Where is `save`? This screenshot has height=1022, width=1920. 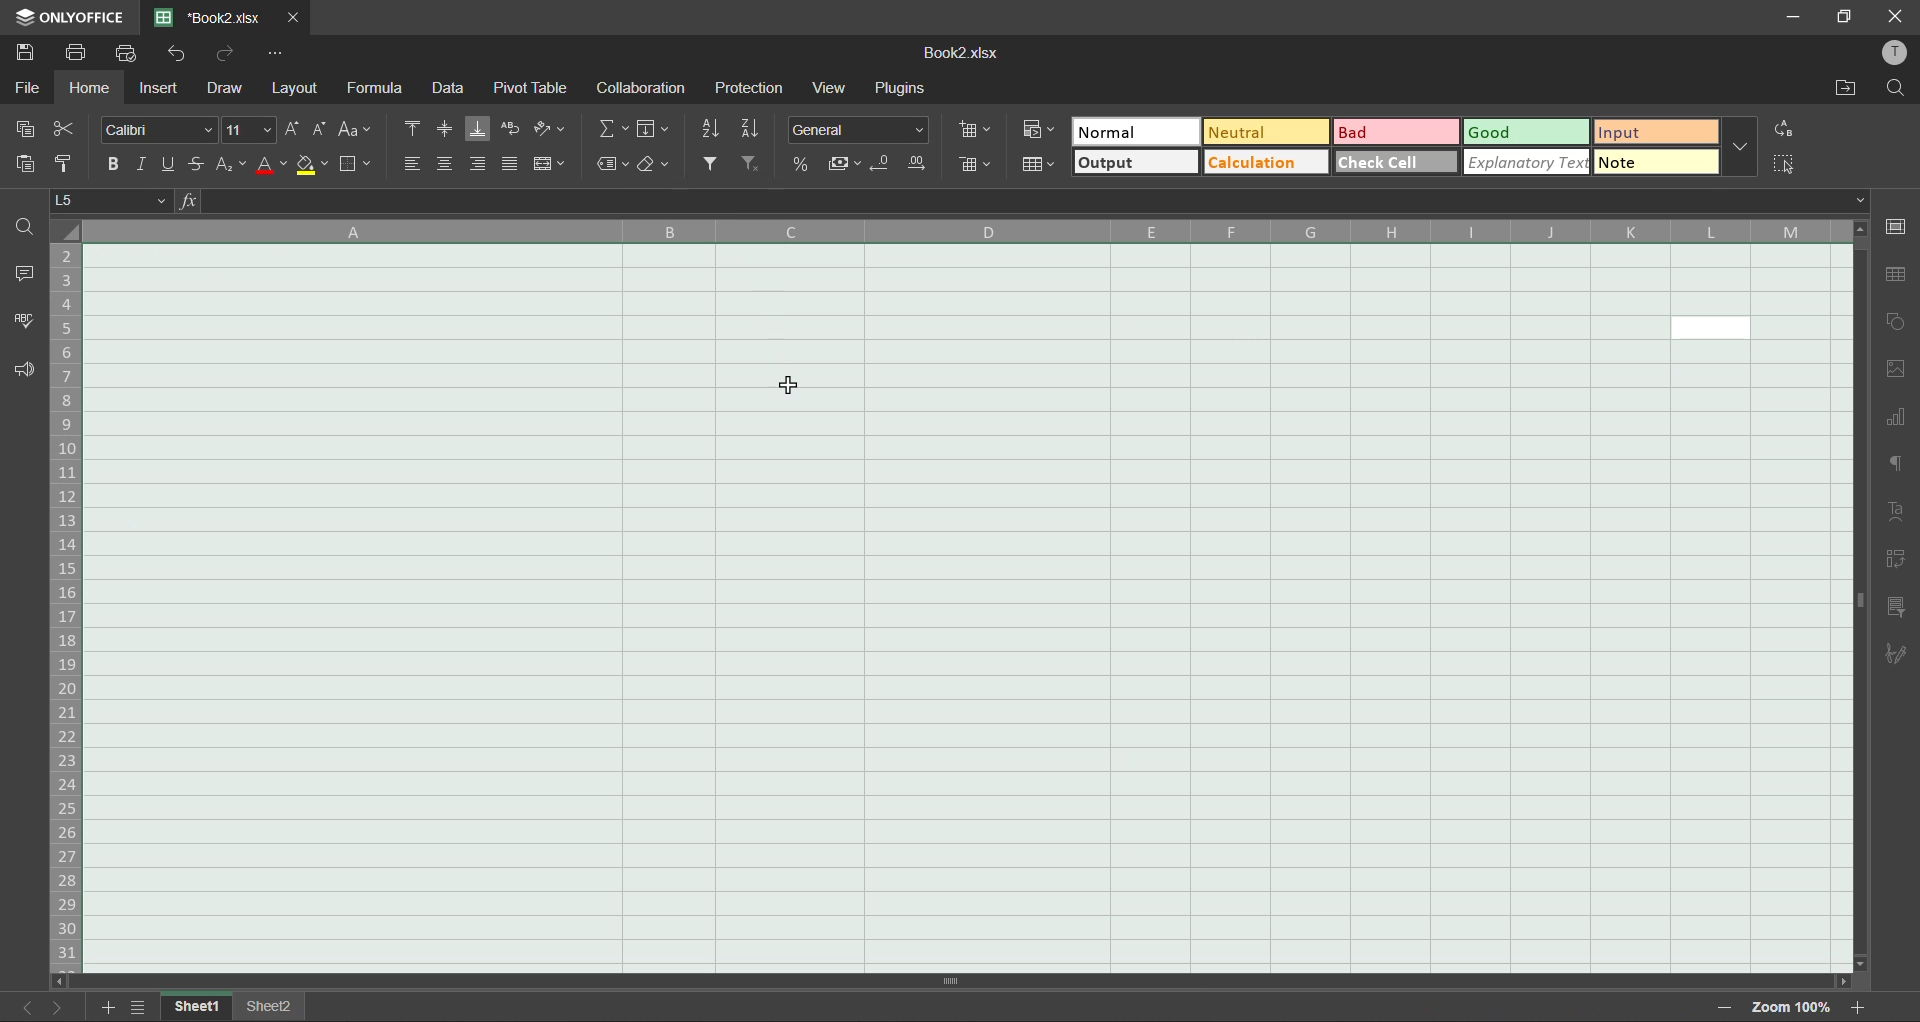
save is located at coordinates (23, 53).